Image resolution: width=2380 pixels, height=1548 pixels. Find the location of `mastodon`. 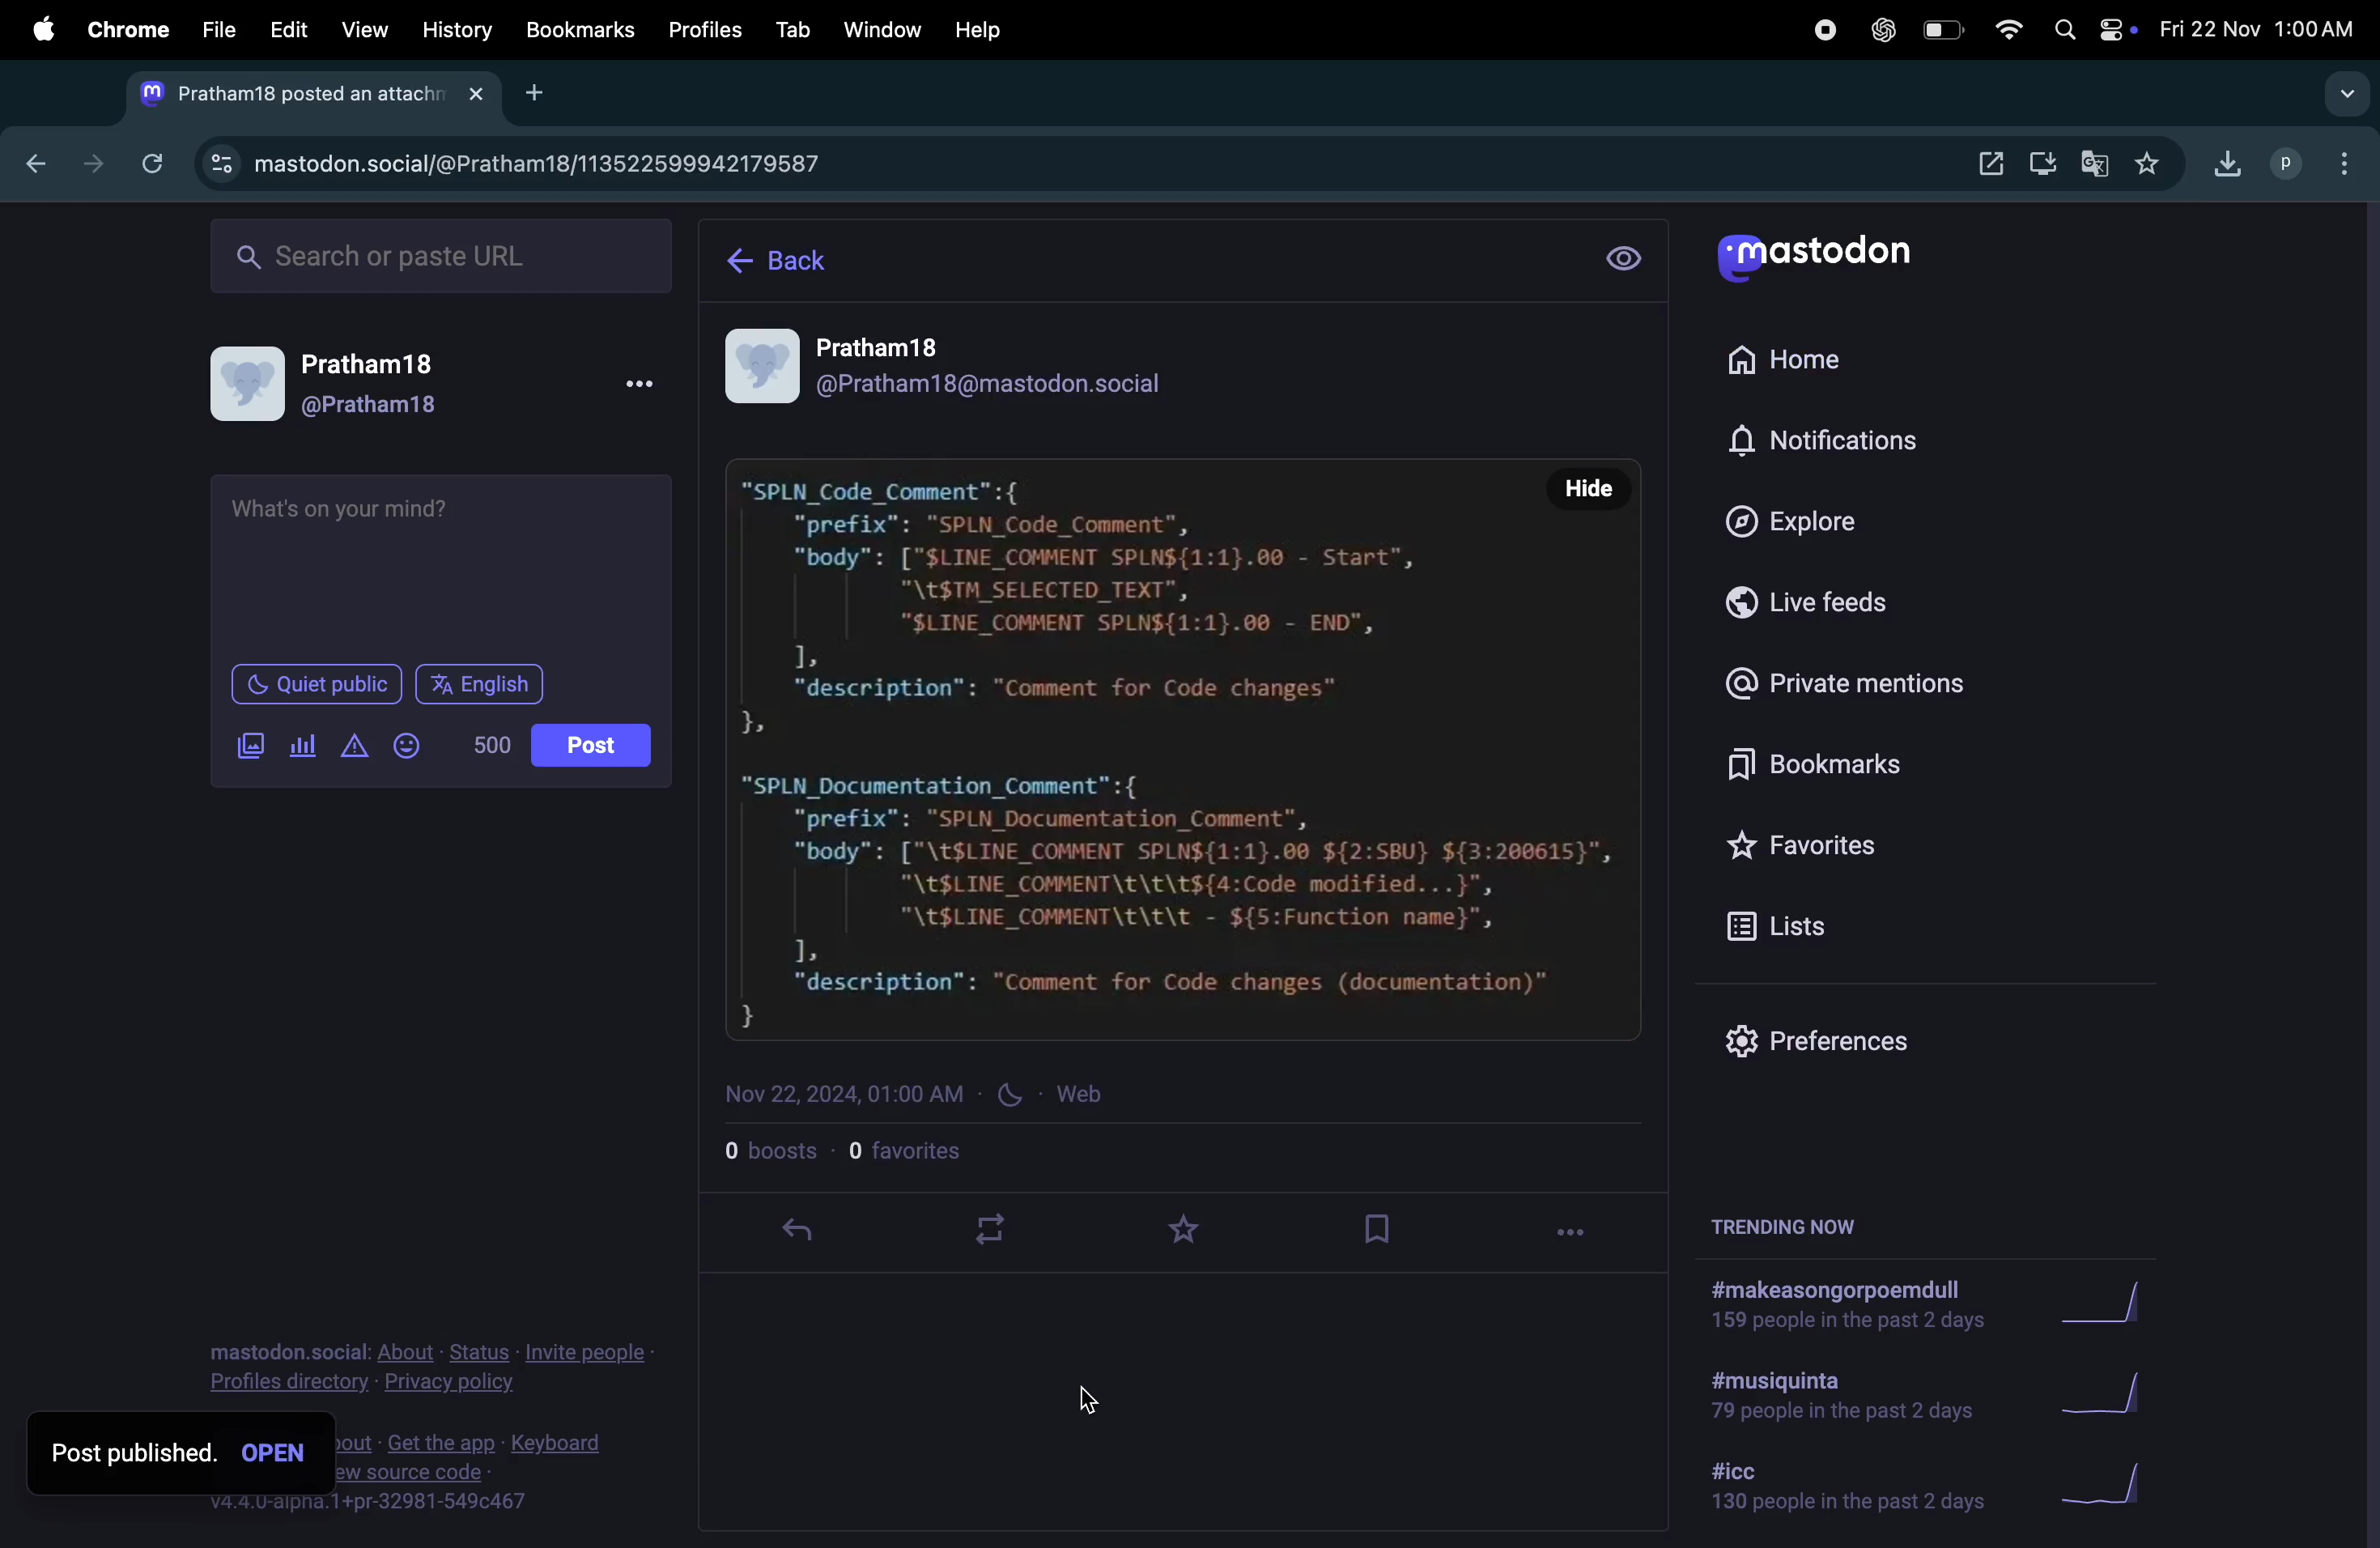

mastodon is located at coordinates (1838, 257).